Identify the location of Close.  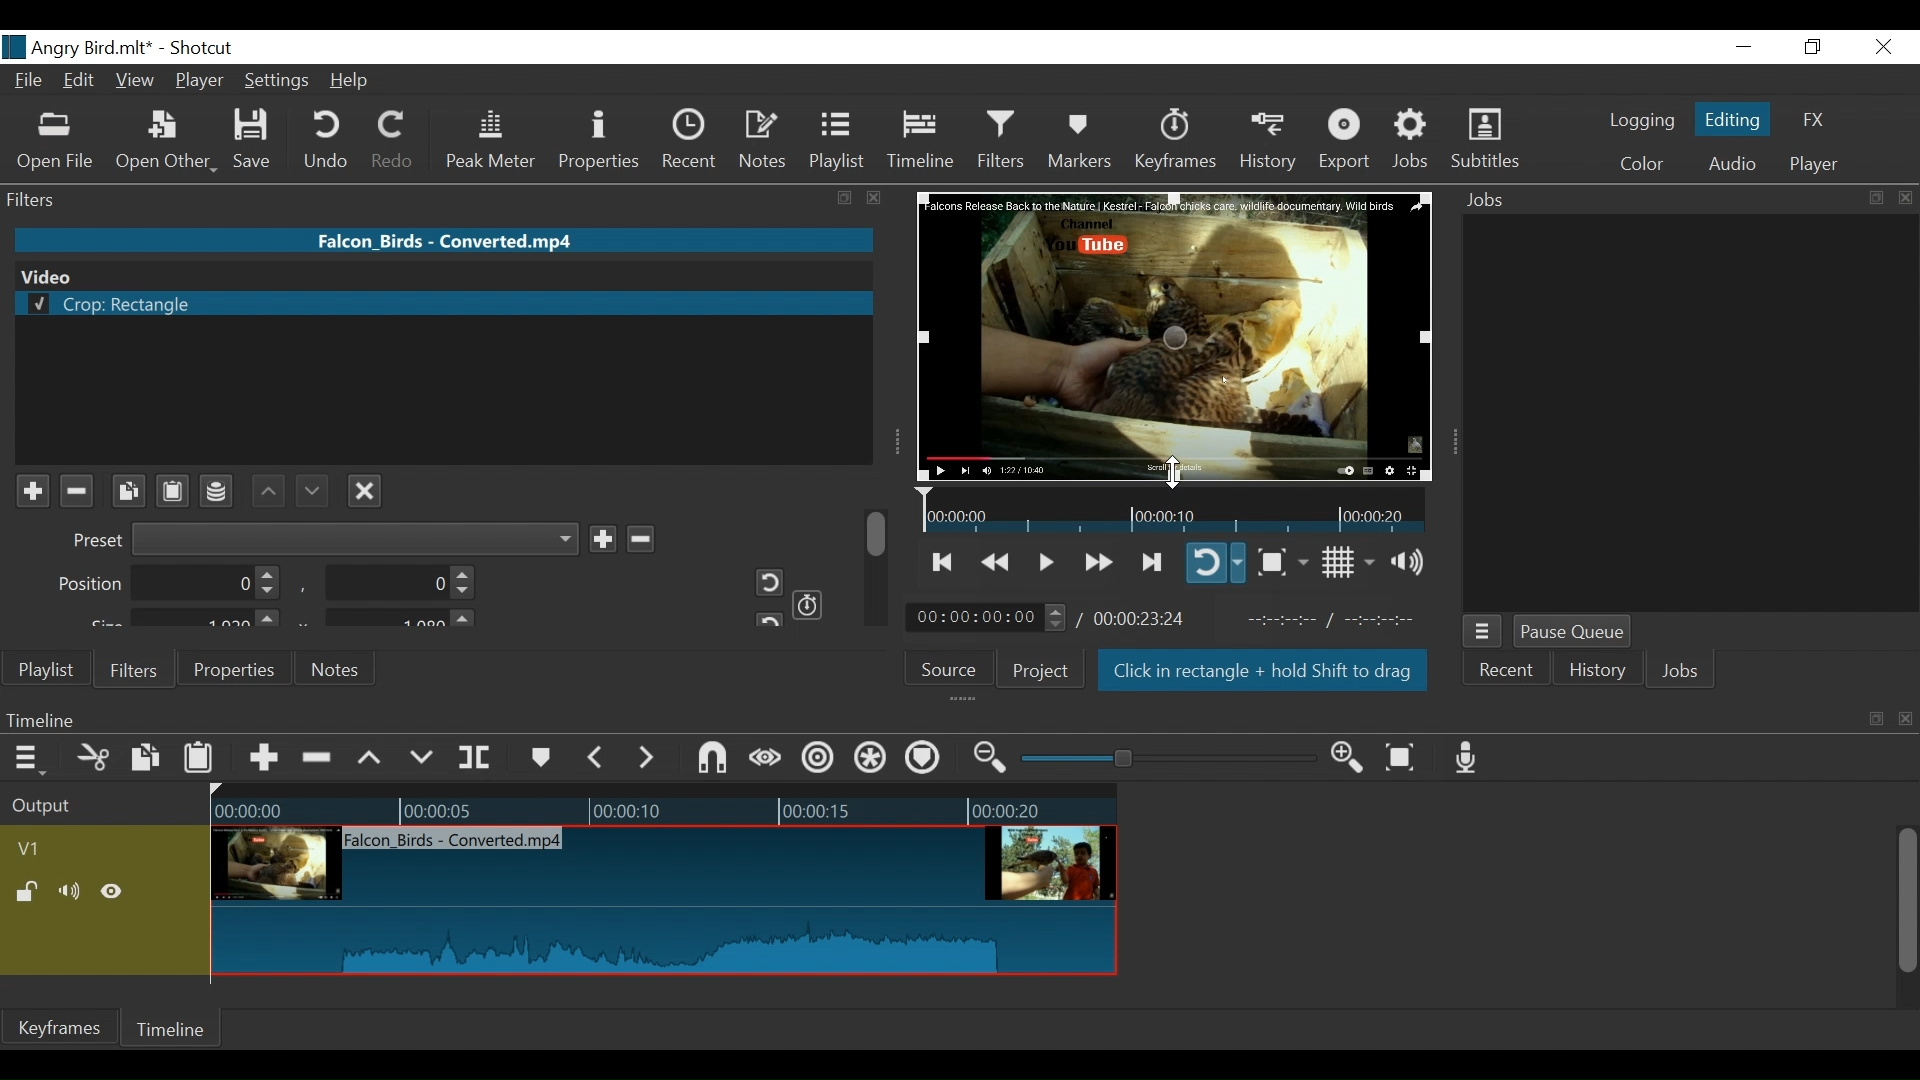
(365, 488).